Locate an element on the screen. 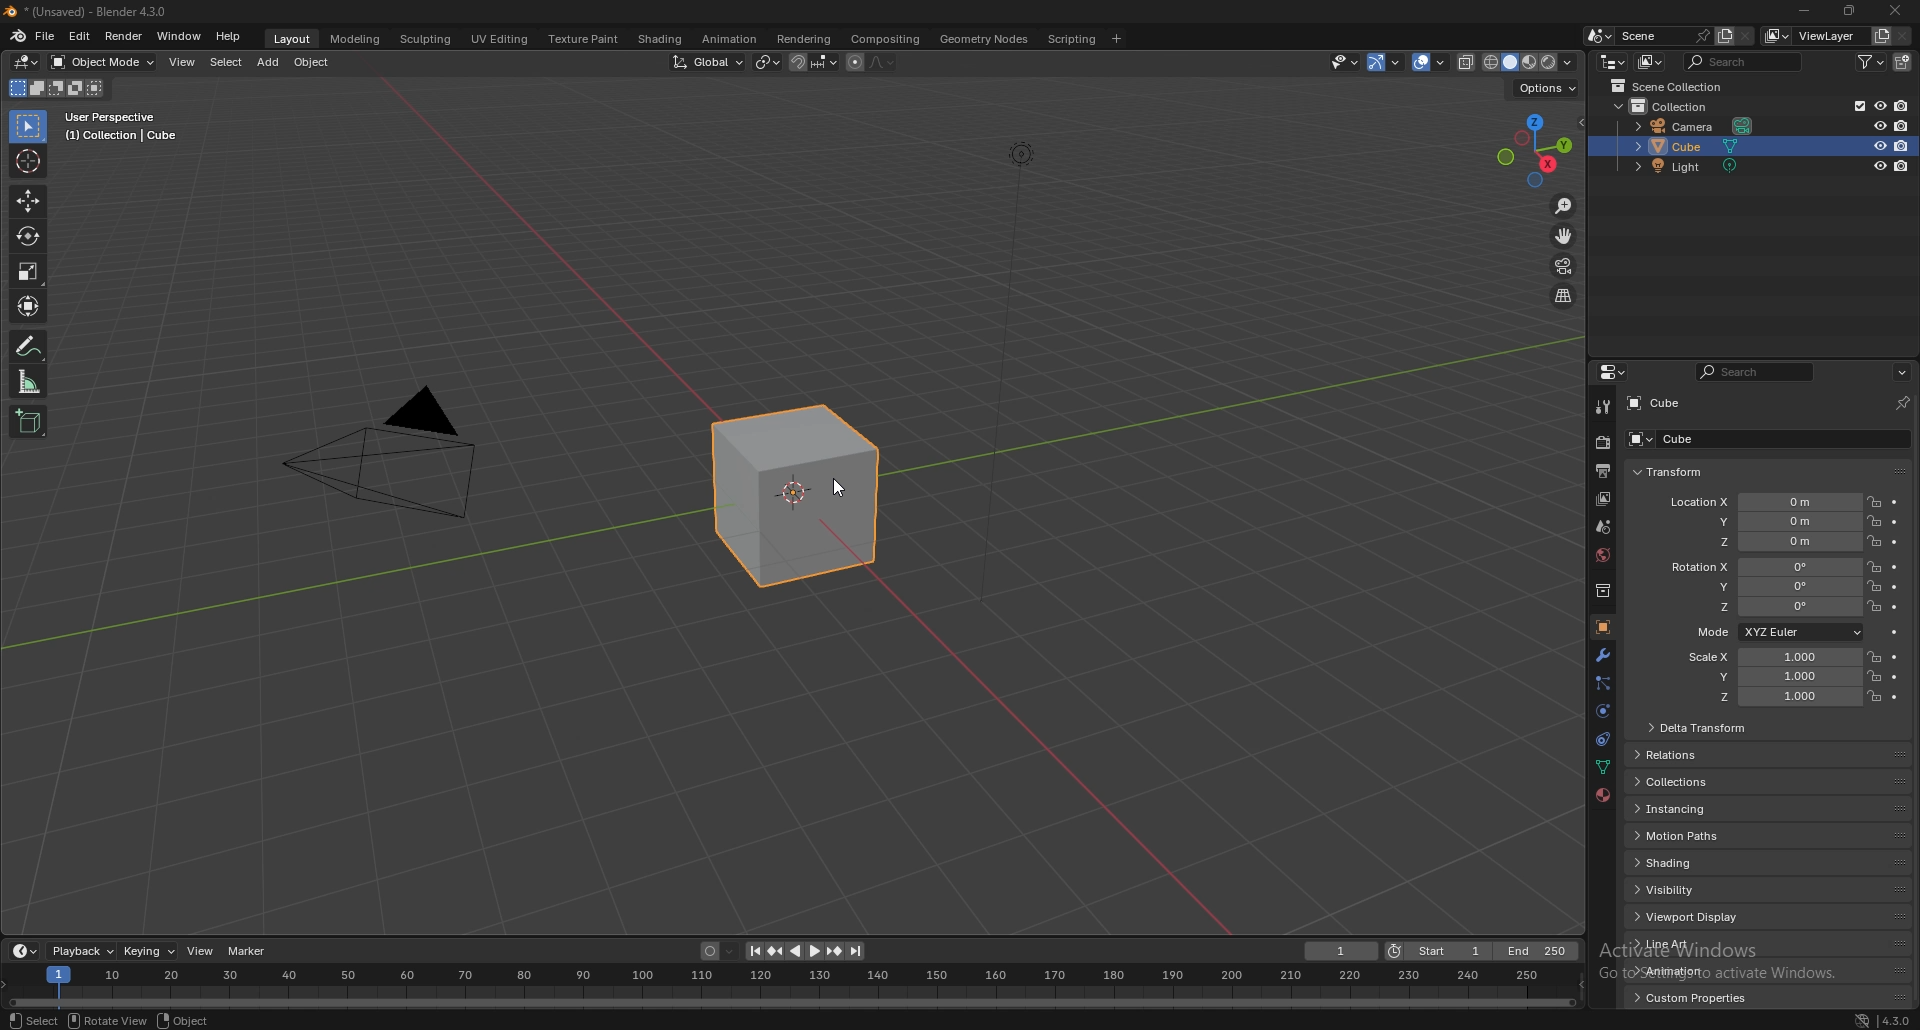 The height and width of the screenshot is (1030, 1920). selectibility and visibility is located at coordinates (1346, 63).